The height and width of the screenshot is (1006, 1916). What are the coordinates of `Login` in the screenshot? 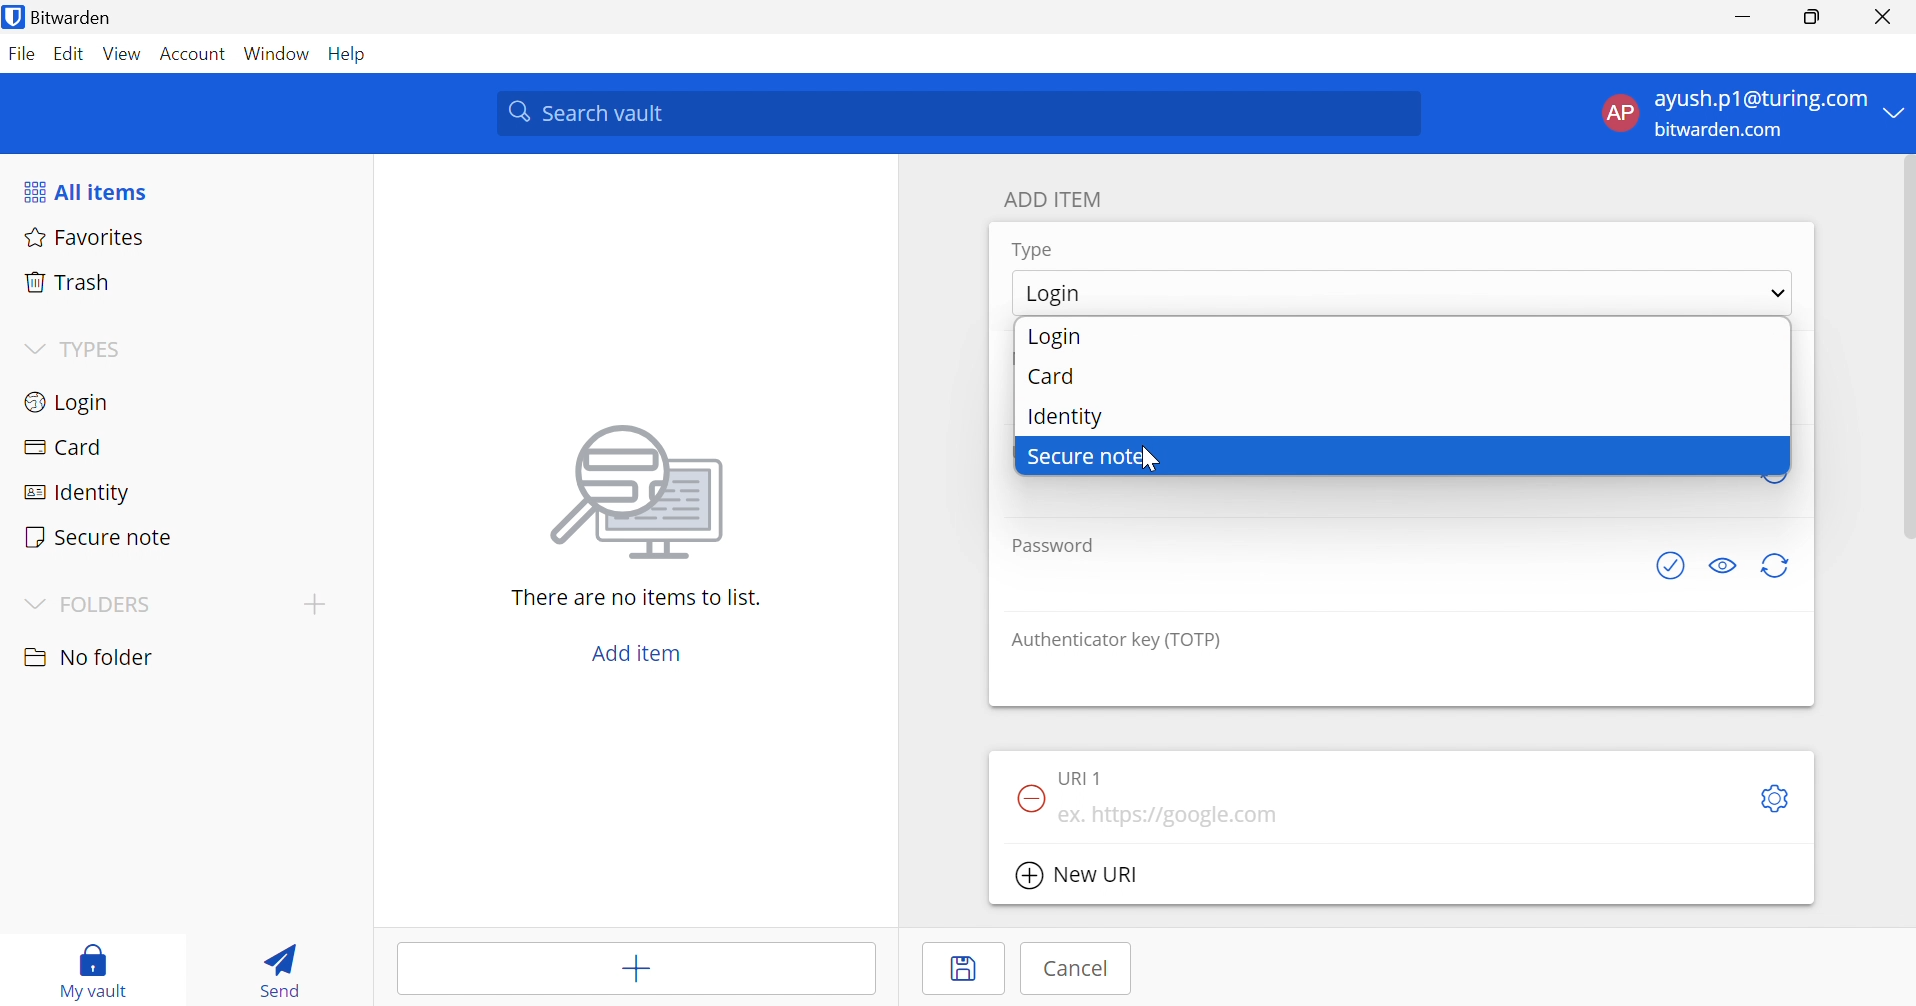 It's located at (1053, 295).